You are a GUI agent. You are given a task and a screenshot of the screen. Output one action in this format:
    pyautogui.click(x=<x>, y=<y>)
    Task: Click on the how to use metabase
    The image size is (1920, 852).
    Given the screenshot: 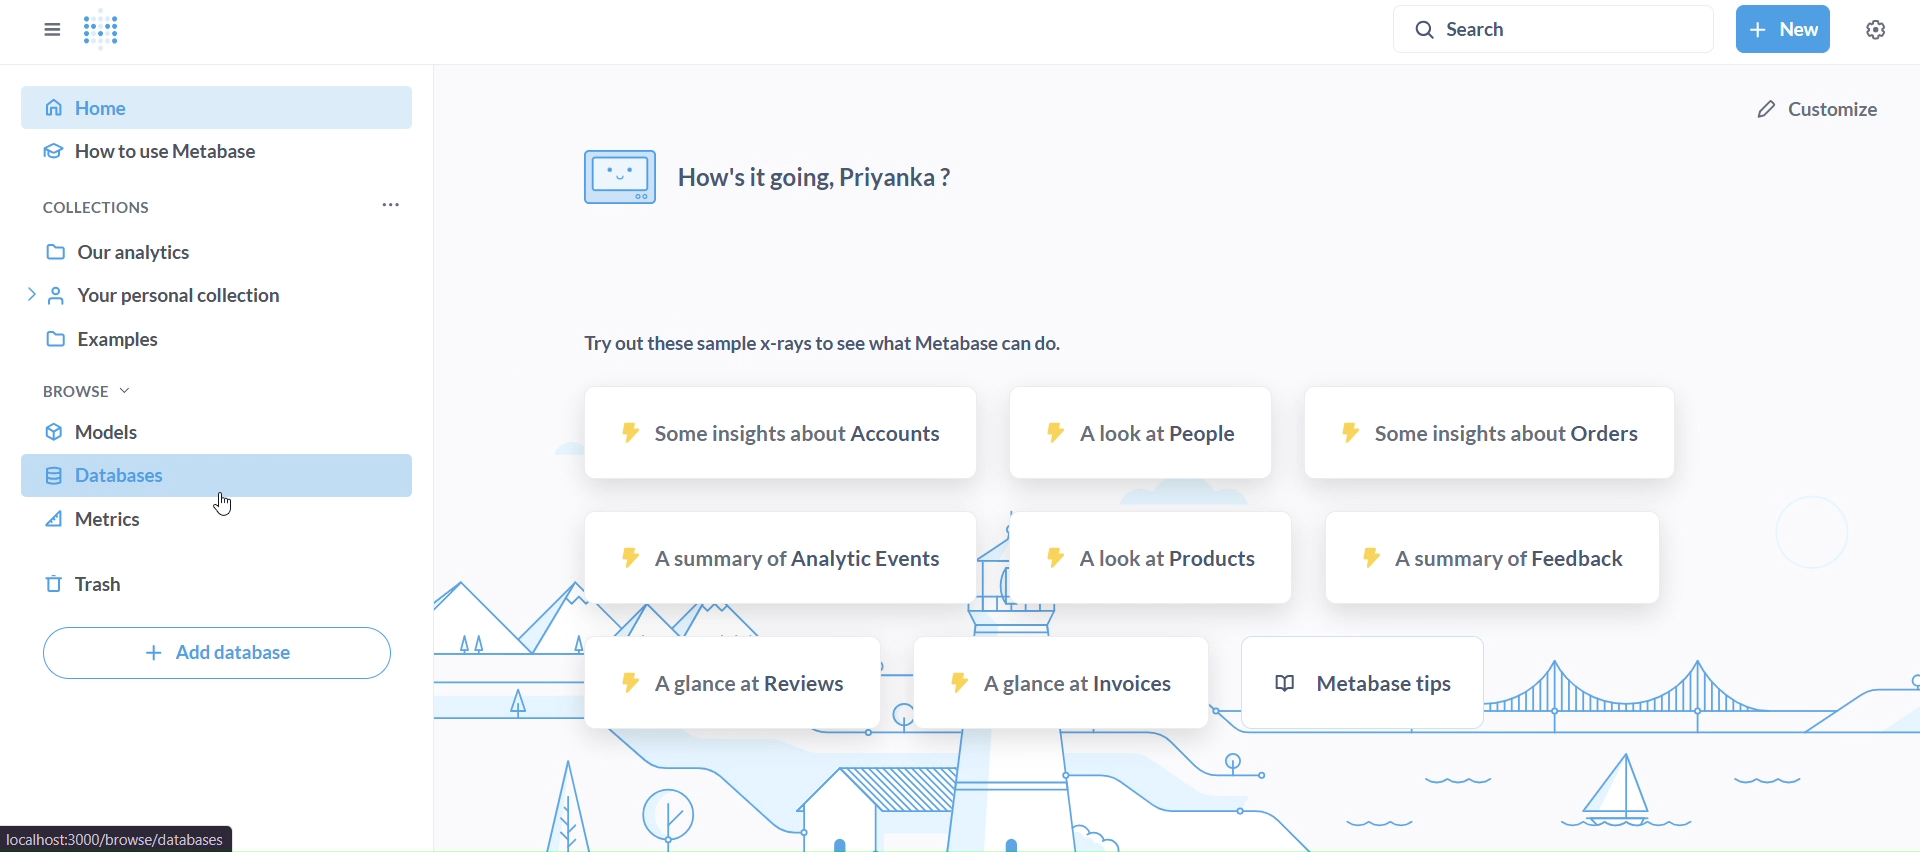 What is the action you would take?
    pyautogui.click(x=219, y=150)
    